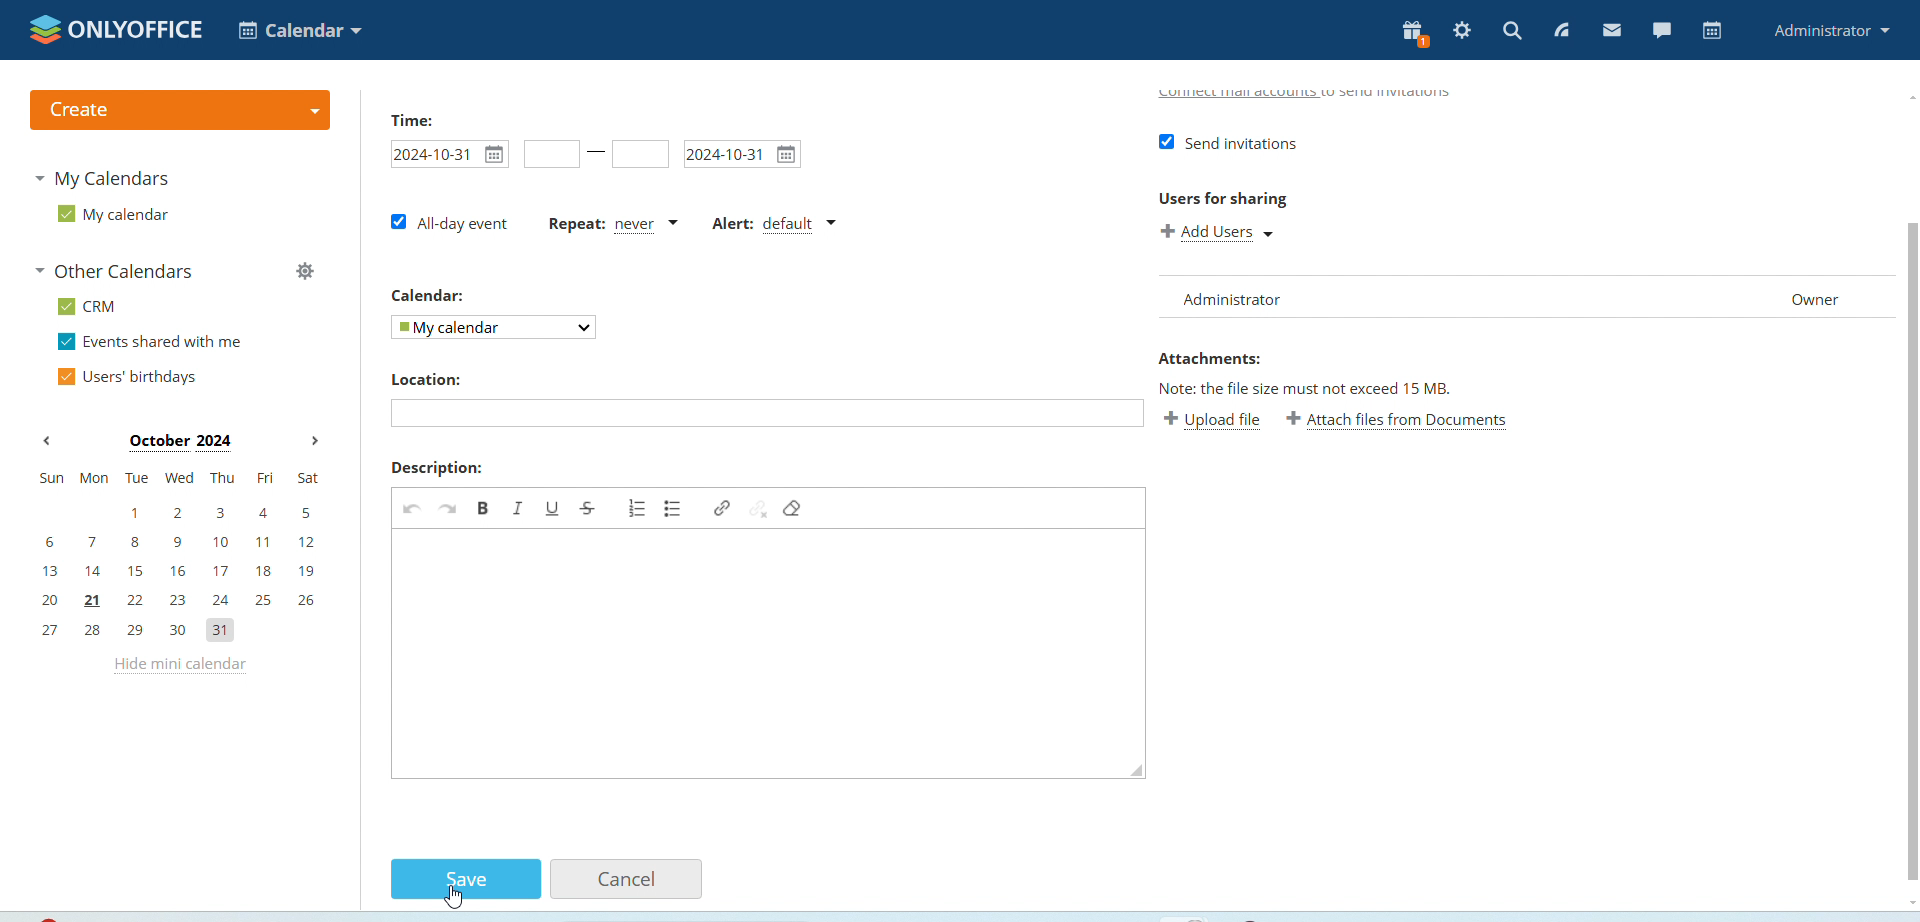 This screenshot has height=922, width=1920. Describe the element at coordinates (623, 881) in the screenshot. I see `cancel` at that location.